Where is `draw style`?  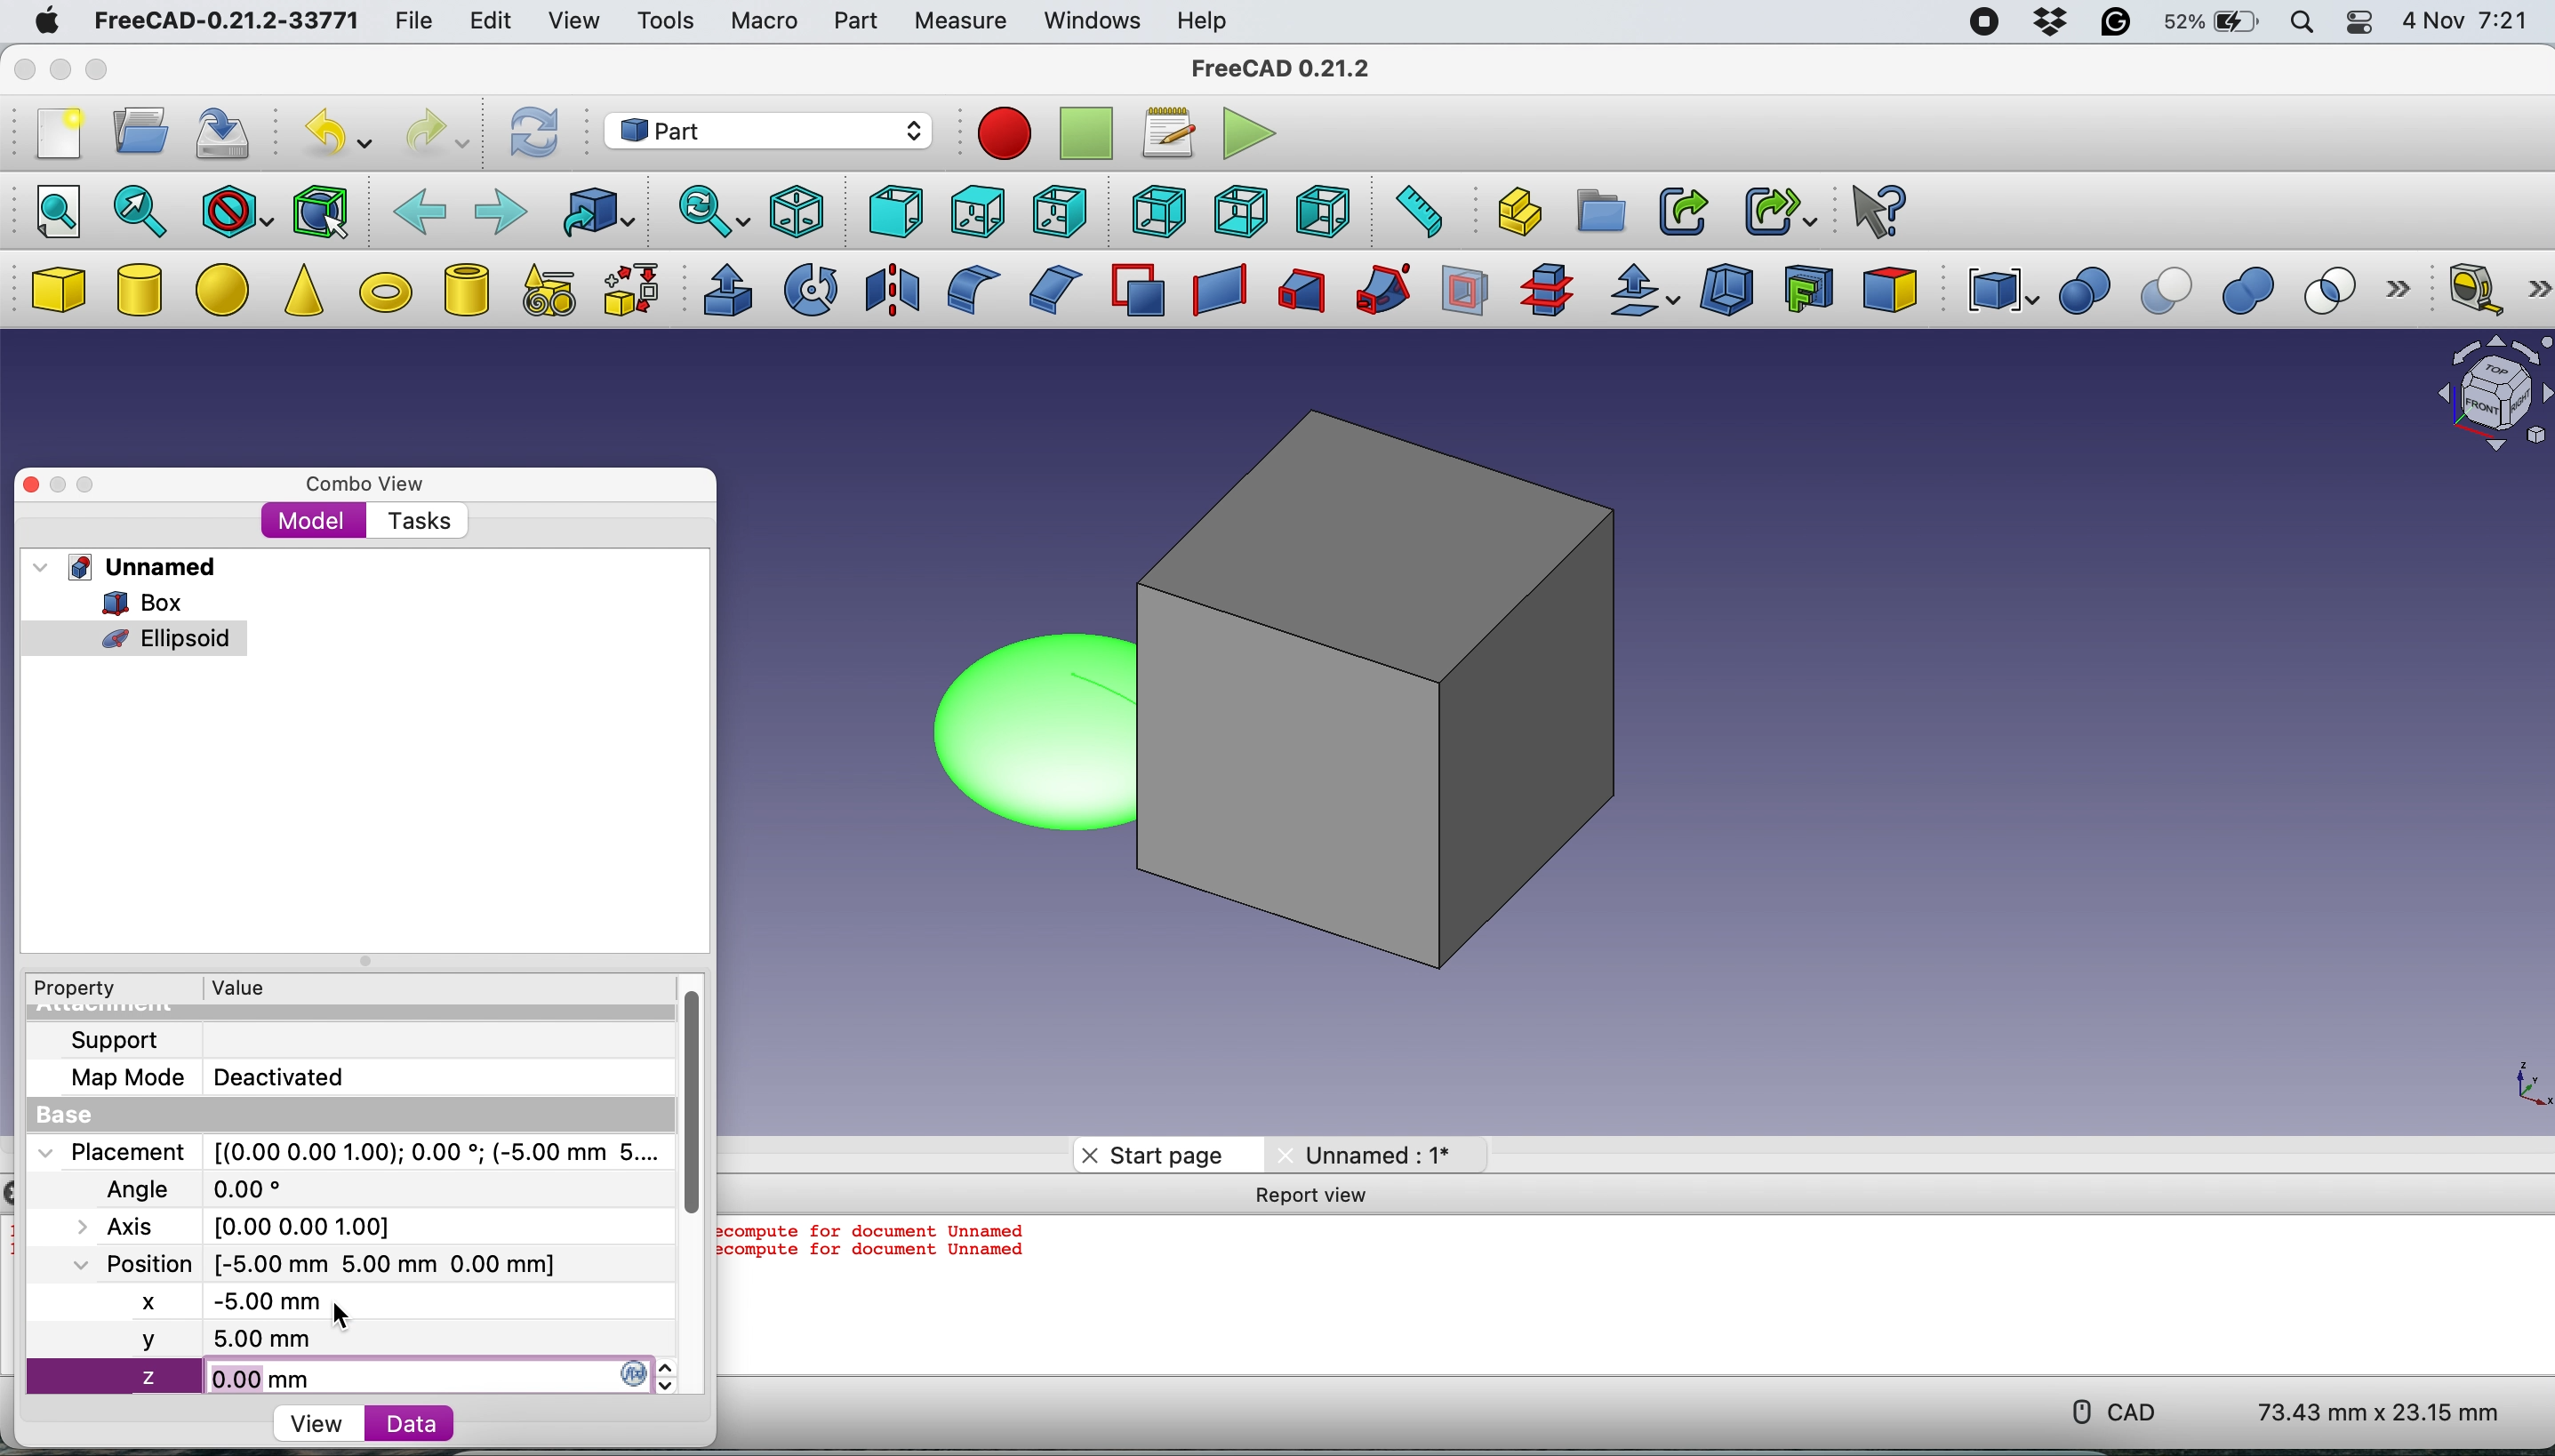
draw style is located at coordinates (236, 213).